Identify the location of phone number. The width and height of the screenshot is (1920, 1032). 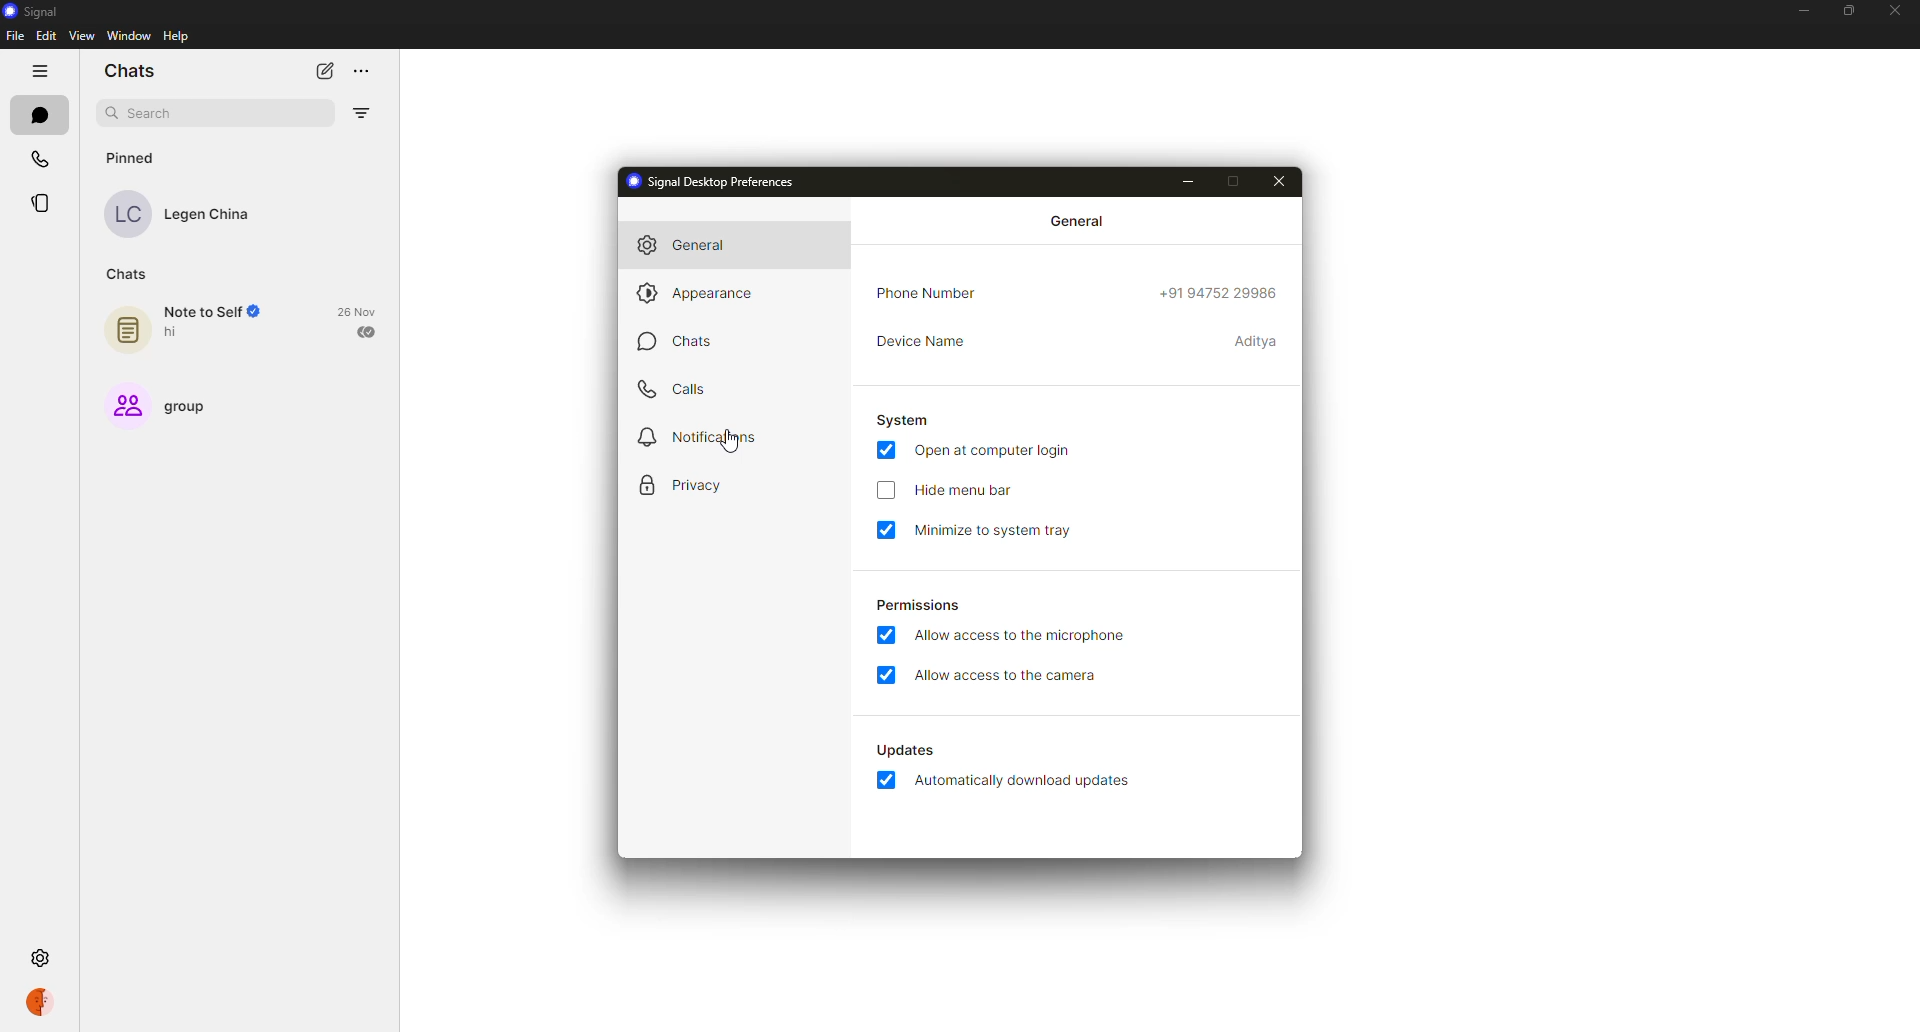
(1216, 293).